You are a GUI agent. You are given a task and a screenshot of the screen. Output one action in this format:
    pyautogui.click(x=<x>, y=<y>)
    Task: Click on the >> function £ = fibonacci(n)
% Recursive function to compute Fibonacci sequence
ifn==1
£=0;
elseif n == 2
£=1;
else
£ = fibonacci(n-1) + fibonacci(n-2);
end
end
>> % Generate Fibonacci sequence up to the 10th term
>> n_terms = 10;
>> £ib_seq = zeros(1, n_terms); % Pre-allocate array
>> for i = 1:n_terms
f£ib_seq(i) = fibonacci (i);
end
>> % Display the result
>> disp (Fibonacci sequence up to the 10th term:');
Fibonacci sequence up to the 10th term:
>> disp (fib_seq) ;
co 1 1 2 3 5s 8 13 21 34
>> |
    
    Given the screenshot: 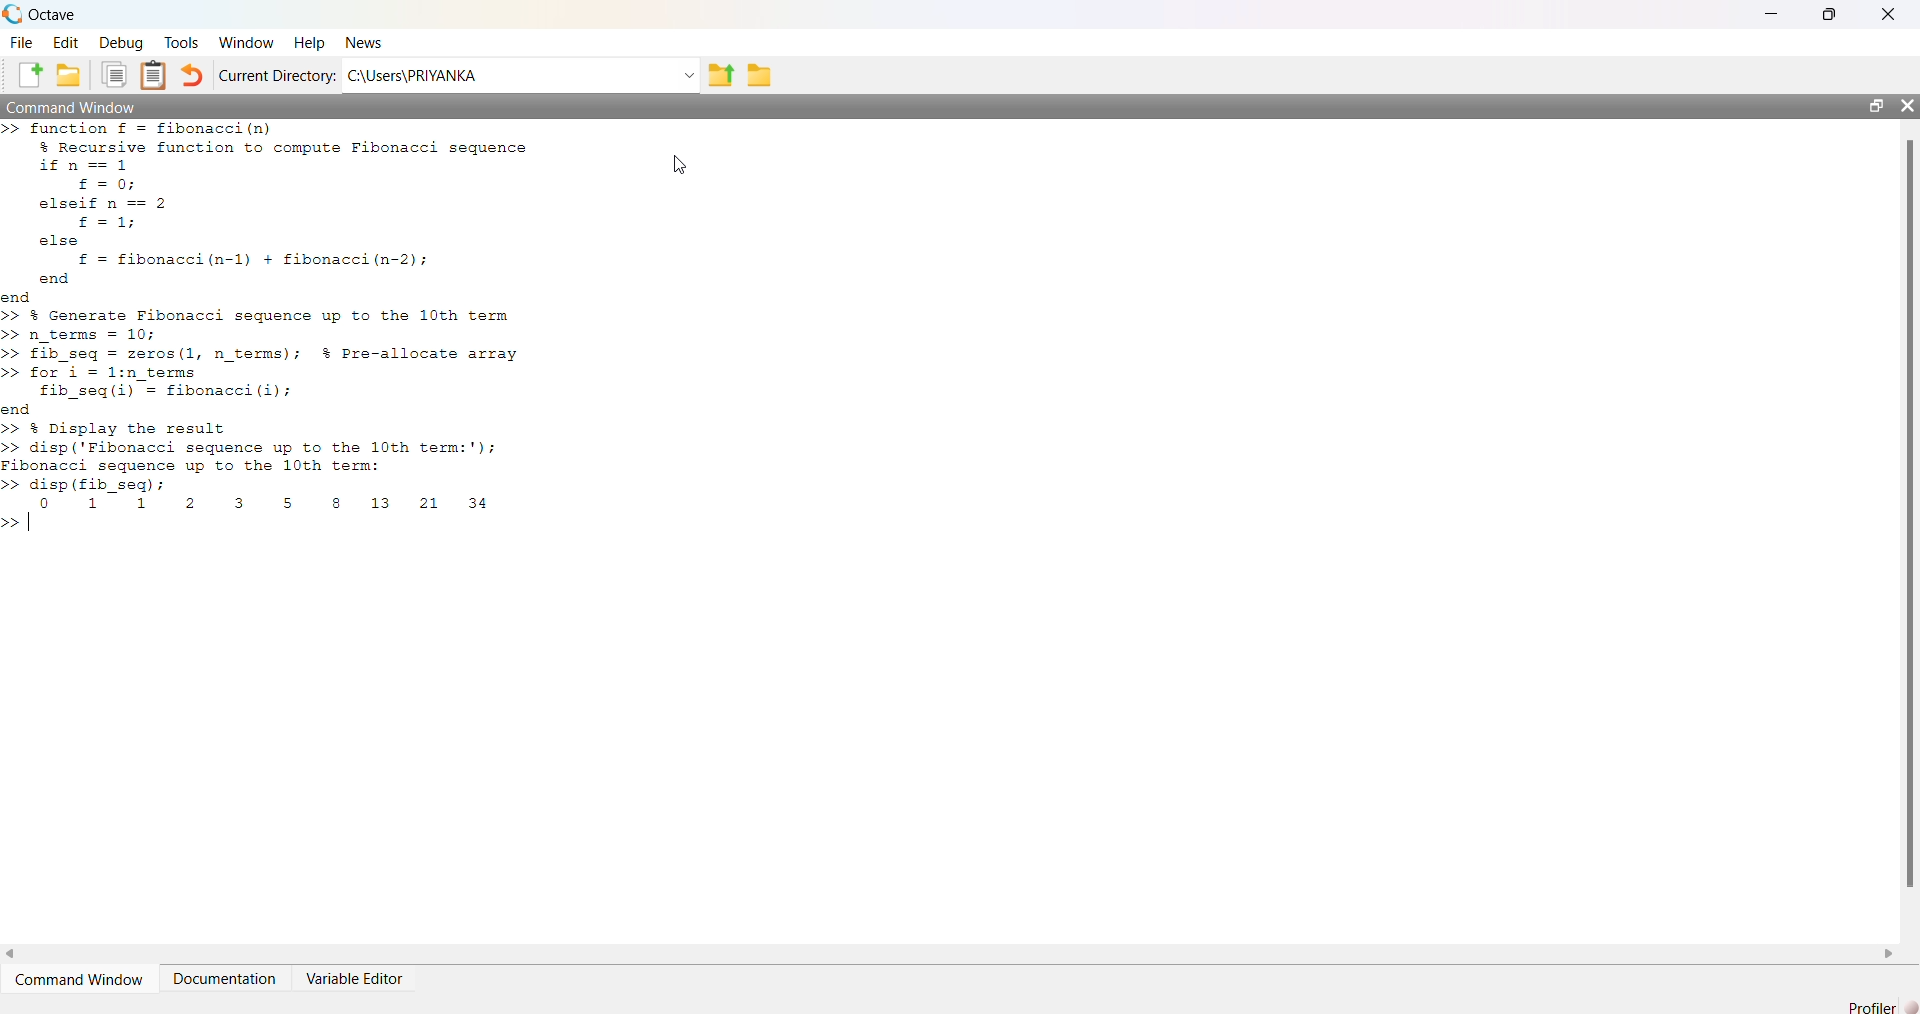 What is the action you would take?
    pyautogui.click(x=309, y=335)
    